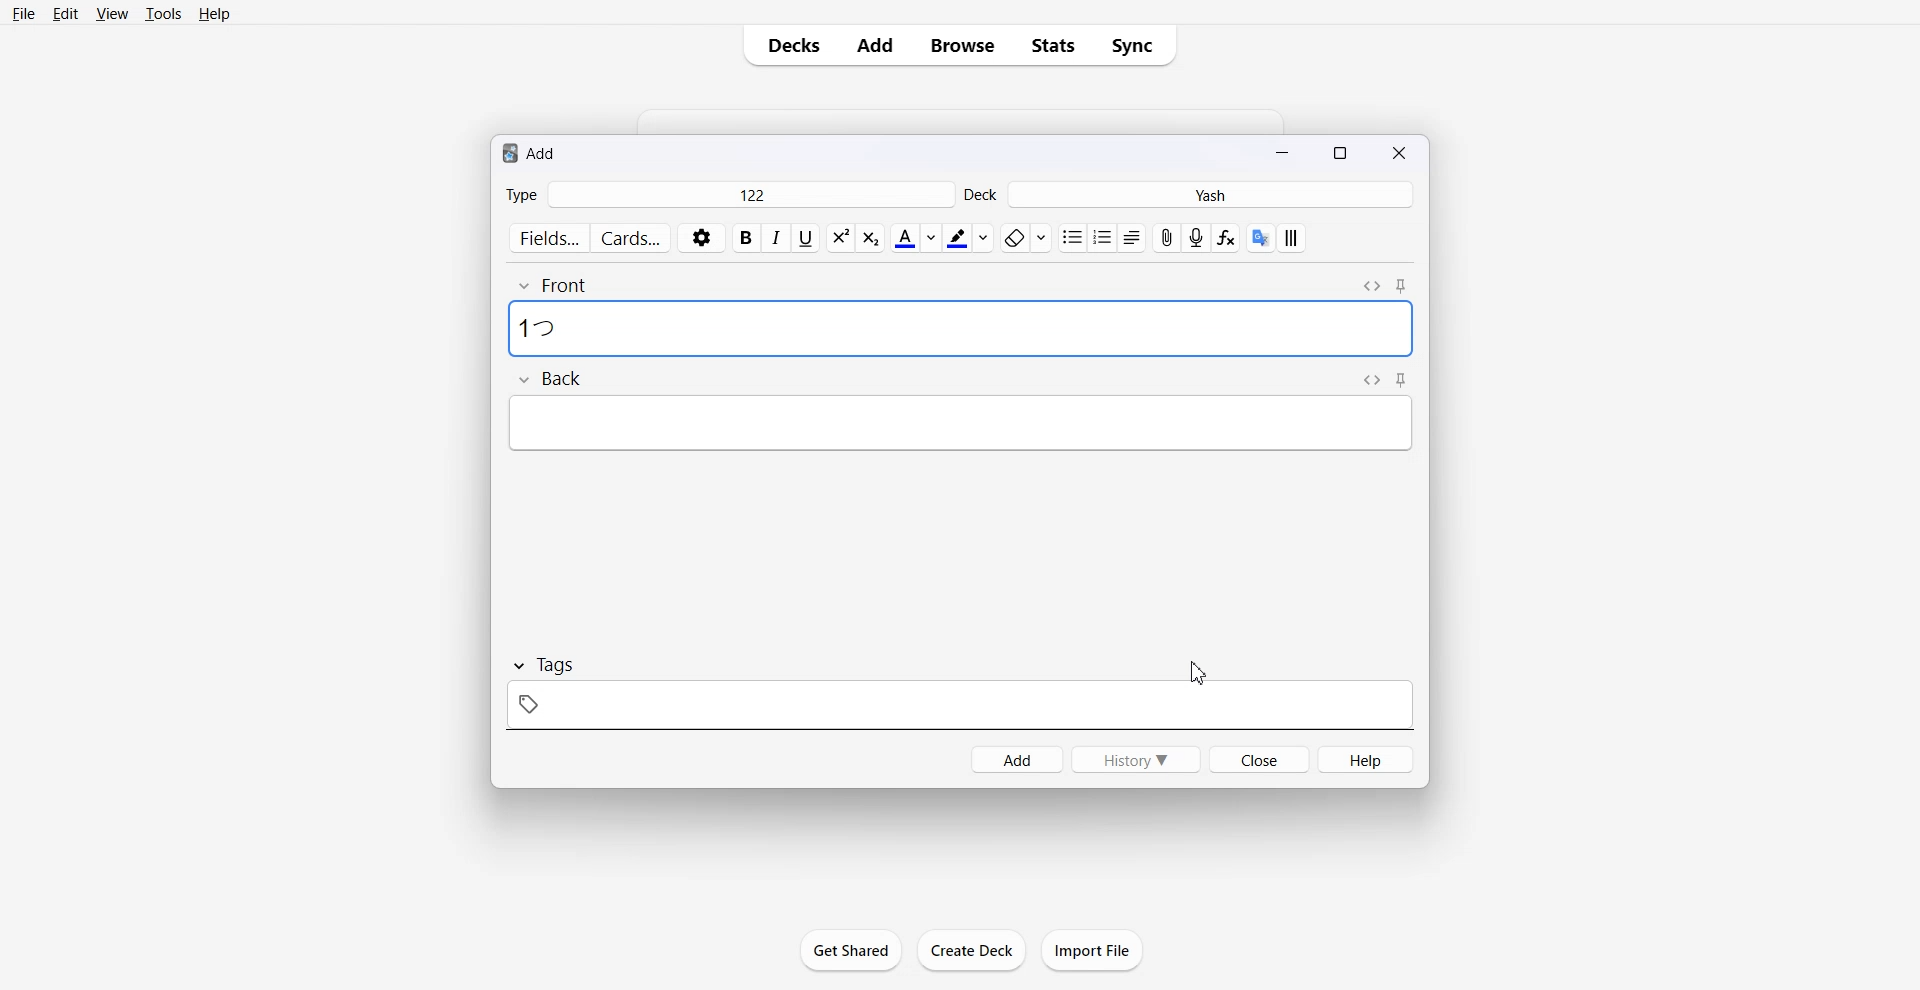 Image resolution: width=1920 pixels, height=990 pixels. What do you see at coordinates (970, 237) in the screenshot?
I see `Highlight text color` at bounding box center [970, 237].